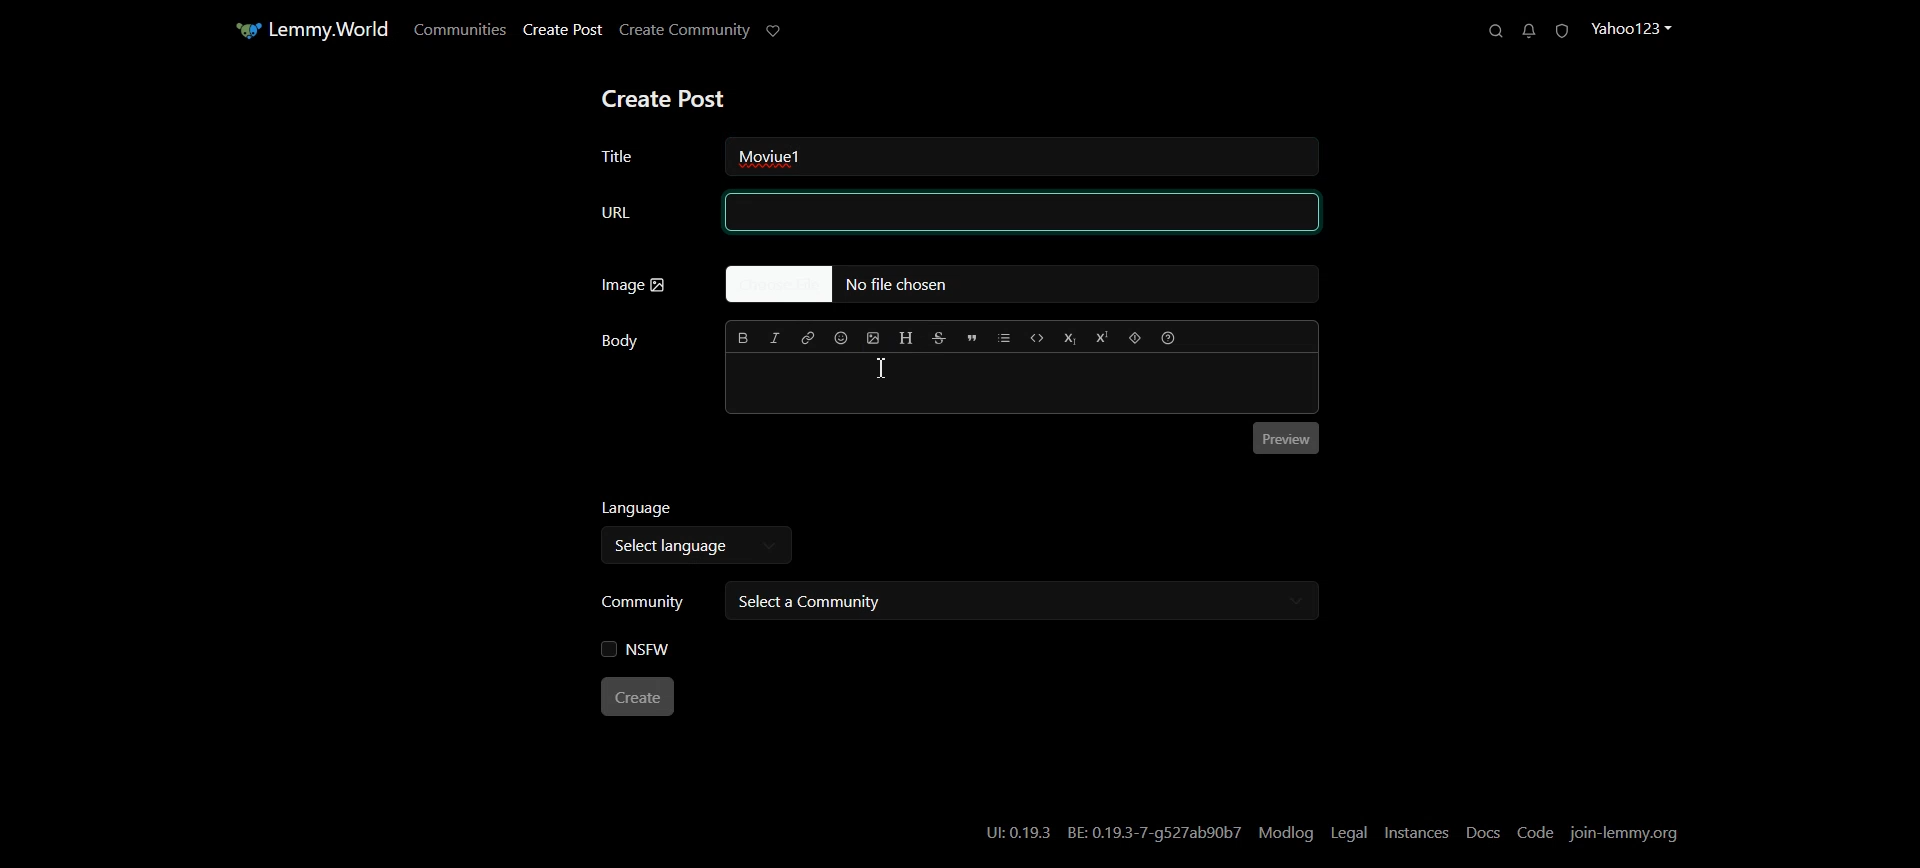 The width and height of the screenshot is (1920, 868). What do you see at coordinates (640, 698) in the screenshot?
I see `Create` at bounding box center [640, 698].